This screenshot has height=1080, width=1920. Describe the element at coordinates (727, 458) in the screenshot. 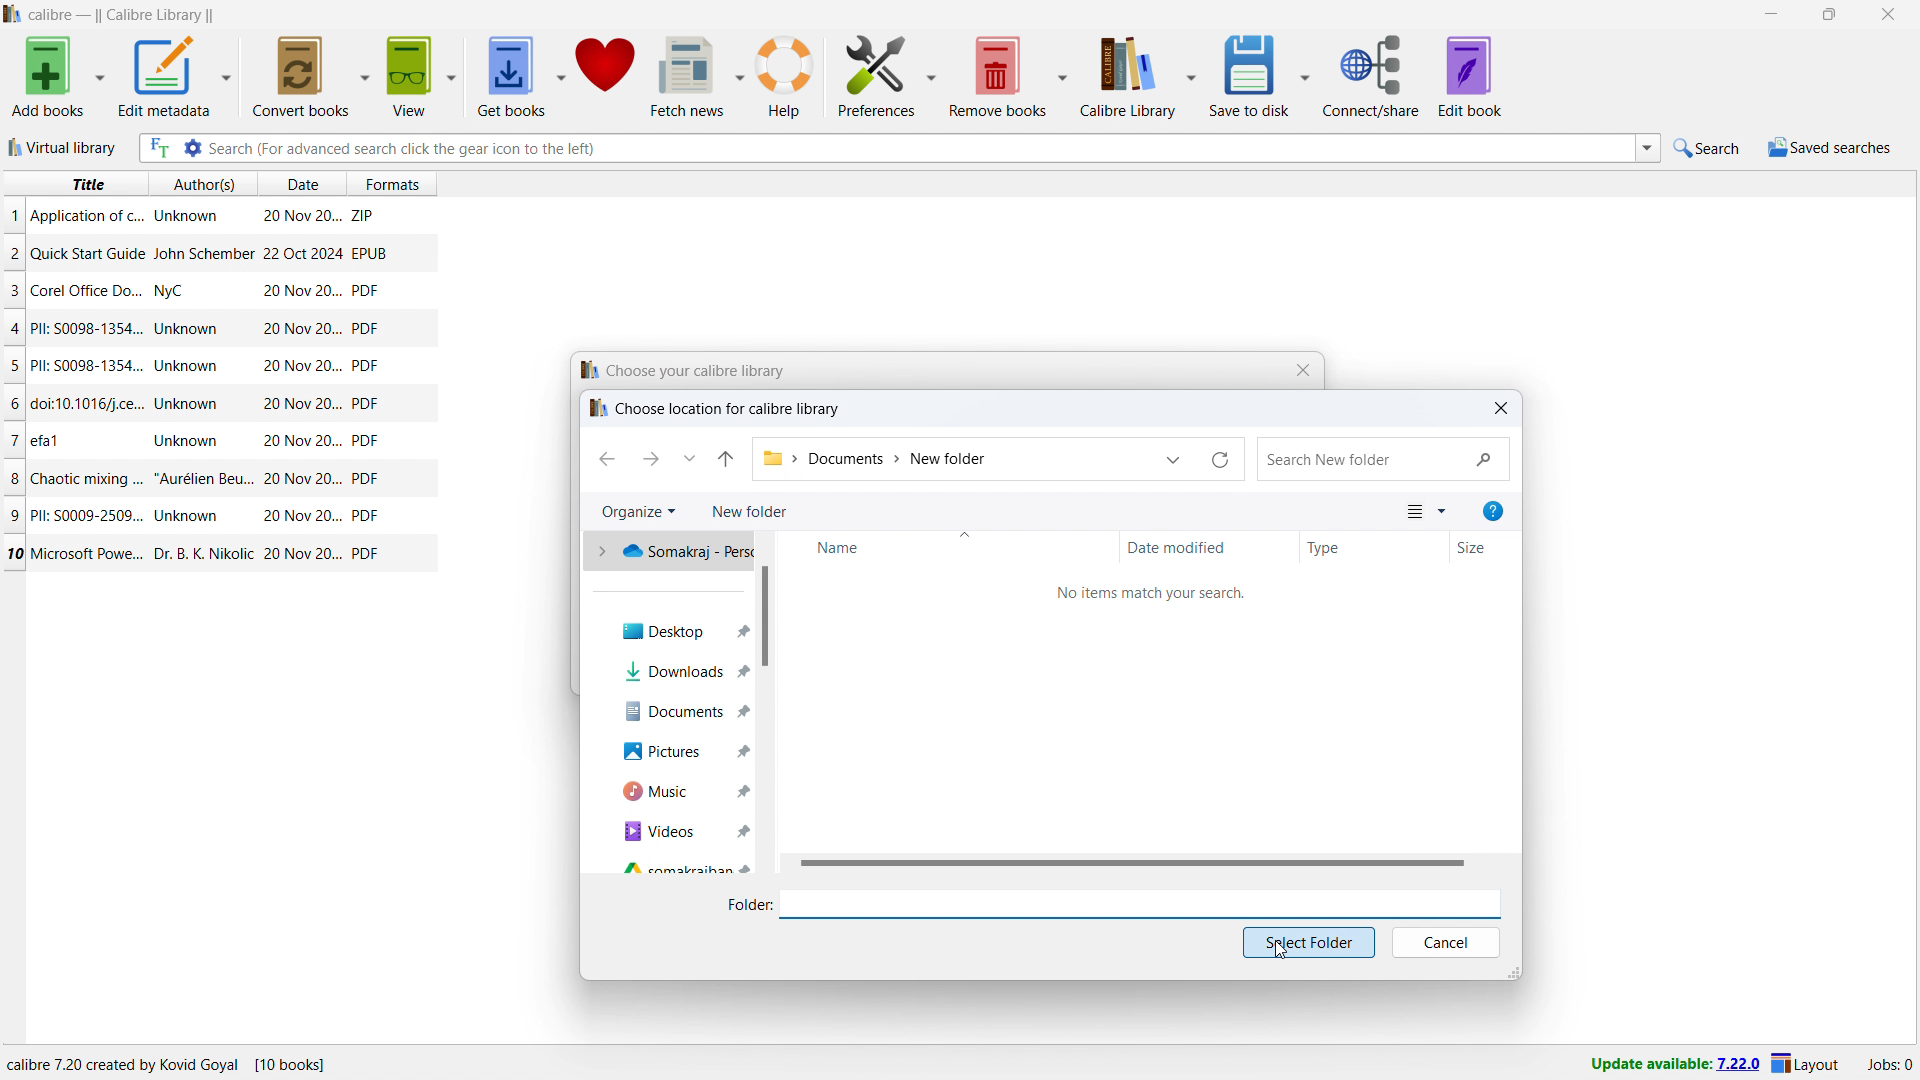

I see `go to originating folder` at that location.